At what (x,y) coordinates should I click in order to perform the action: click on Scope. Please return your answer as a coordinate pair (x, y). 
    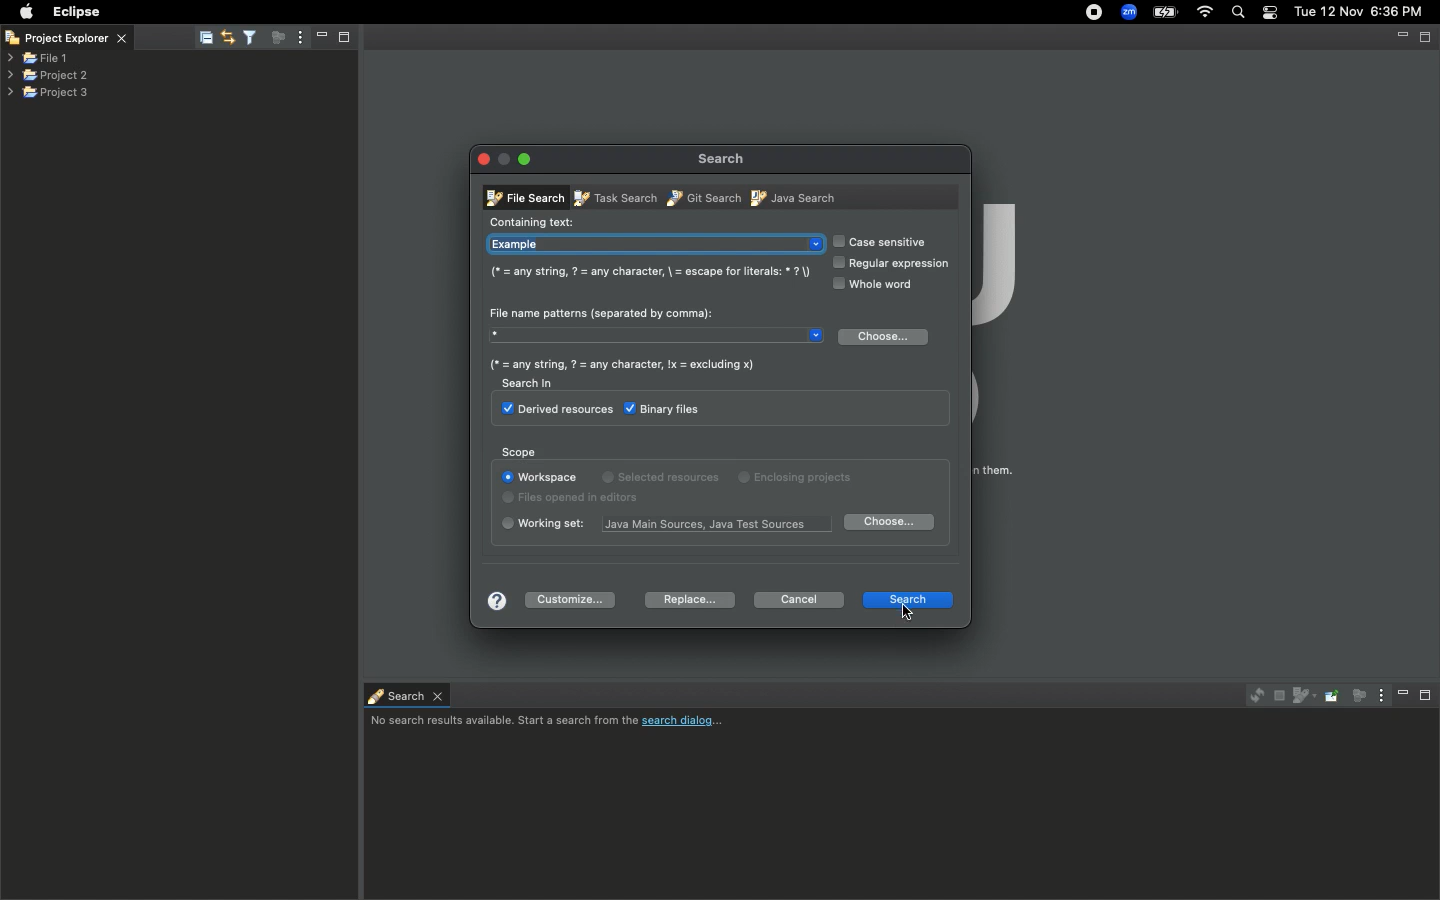
    Looking at the image, I should click on (517, 453).